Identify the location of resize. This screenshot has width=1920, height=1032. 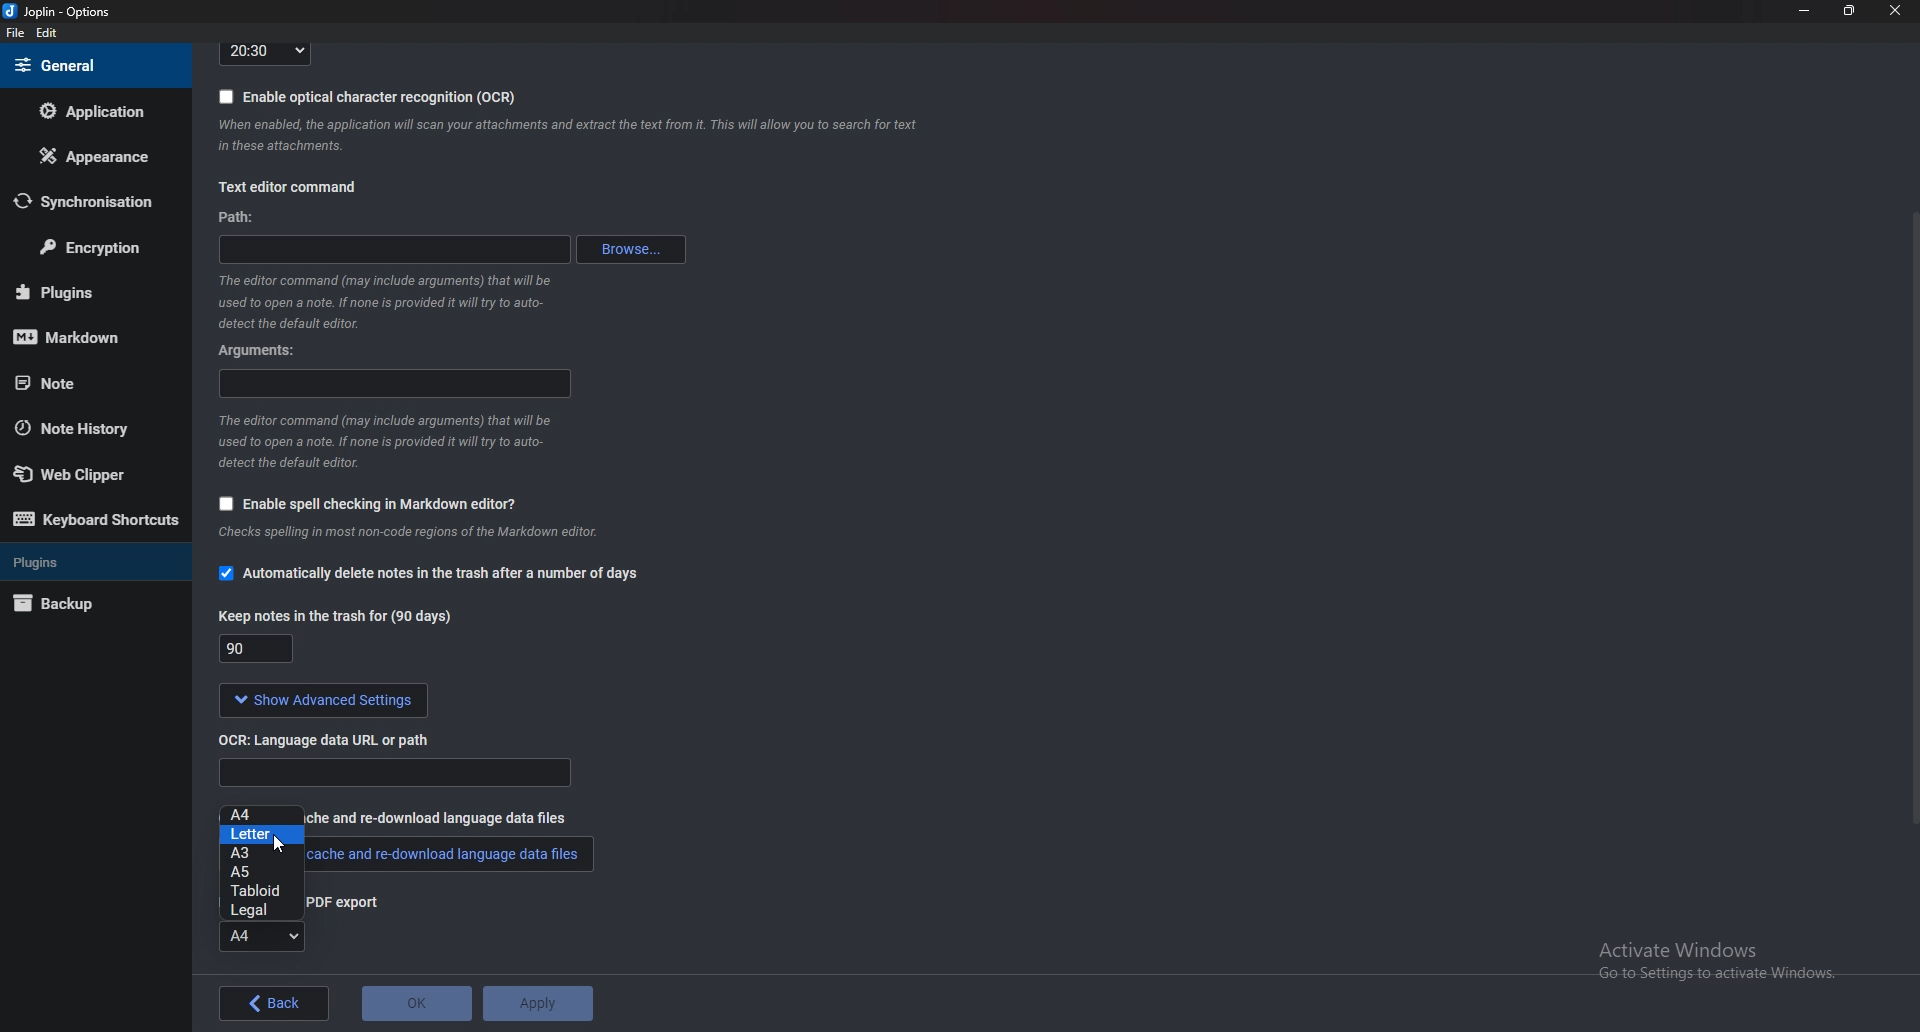
(1848, 10).